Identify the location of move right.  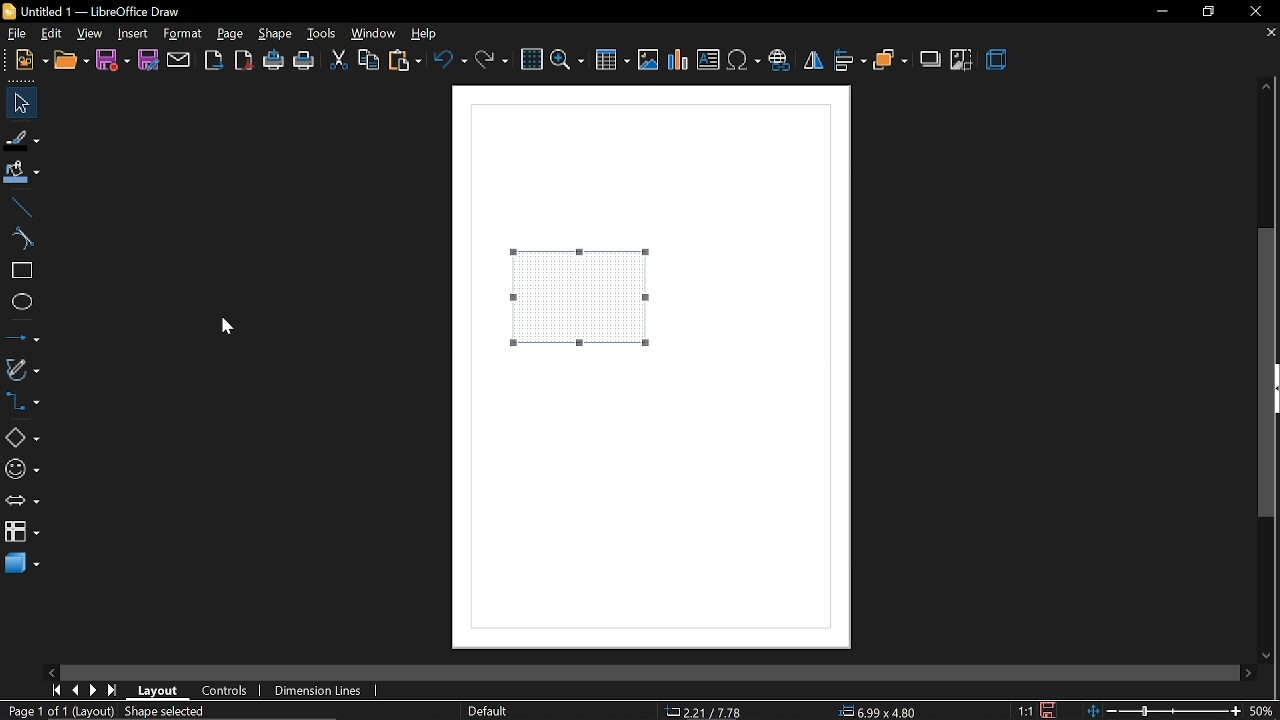
(1242, 672).